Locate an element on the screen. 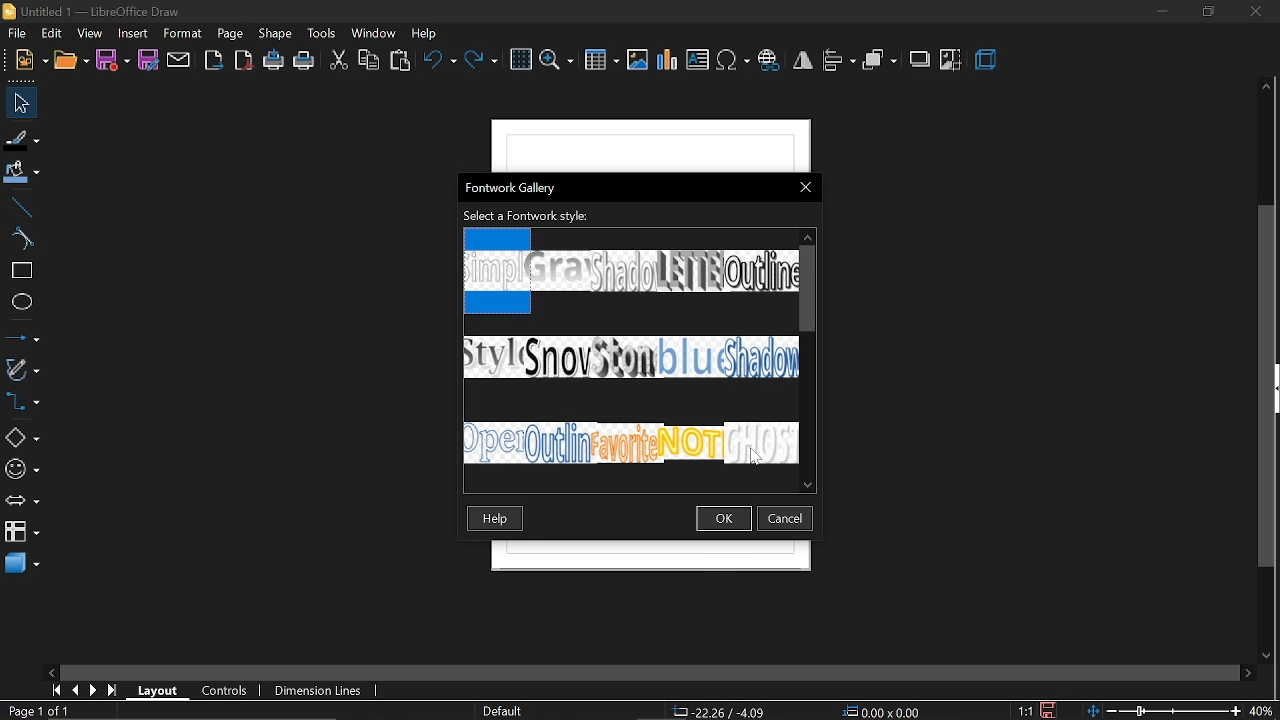 This screenshot has height=720, width=1280. -22.26/-4.09 is located at coordinates (722, 712).